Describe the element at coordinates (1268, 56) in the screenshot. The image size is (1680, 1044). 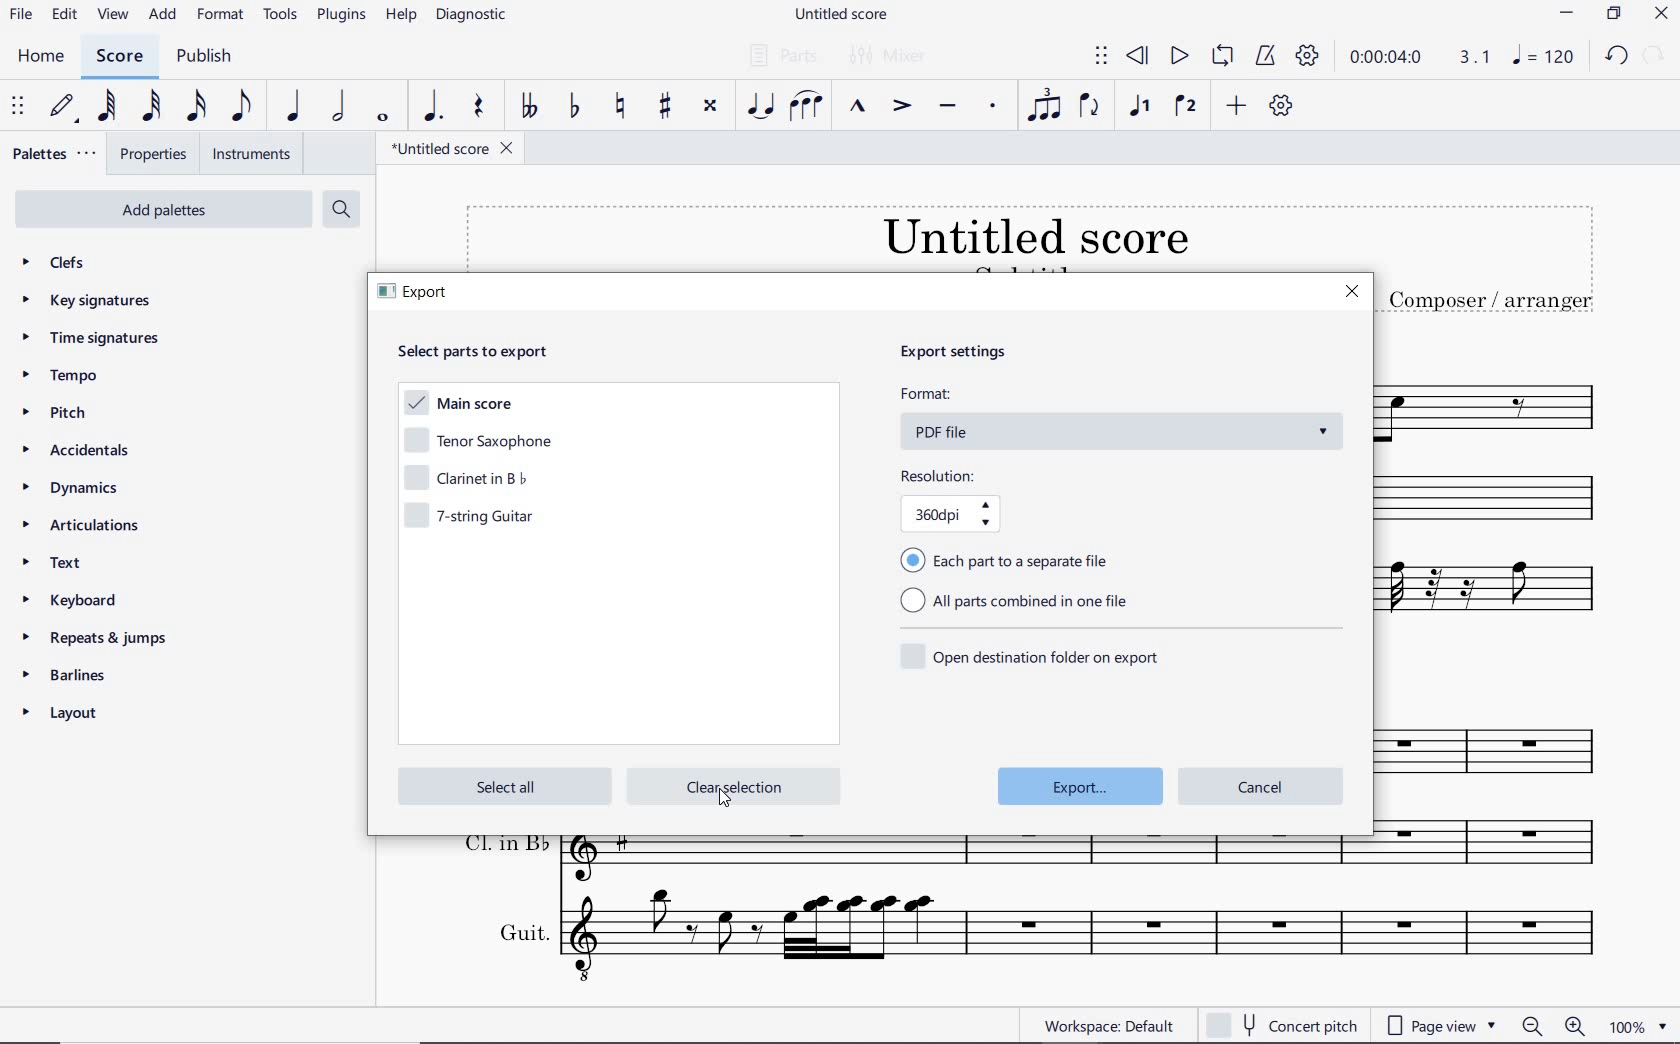
I see `METRONOME` at that location.